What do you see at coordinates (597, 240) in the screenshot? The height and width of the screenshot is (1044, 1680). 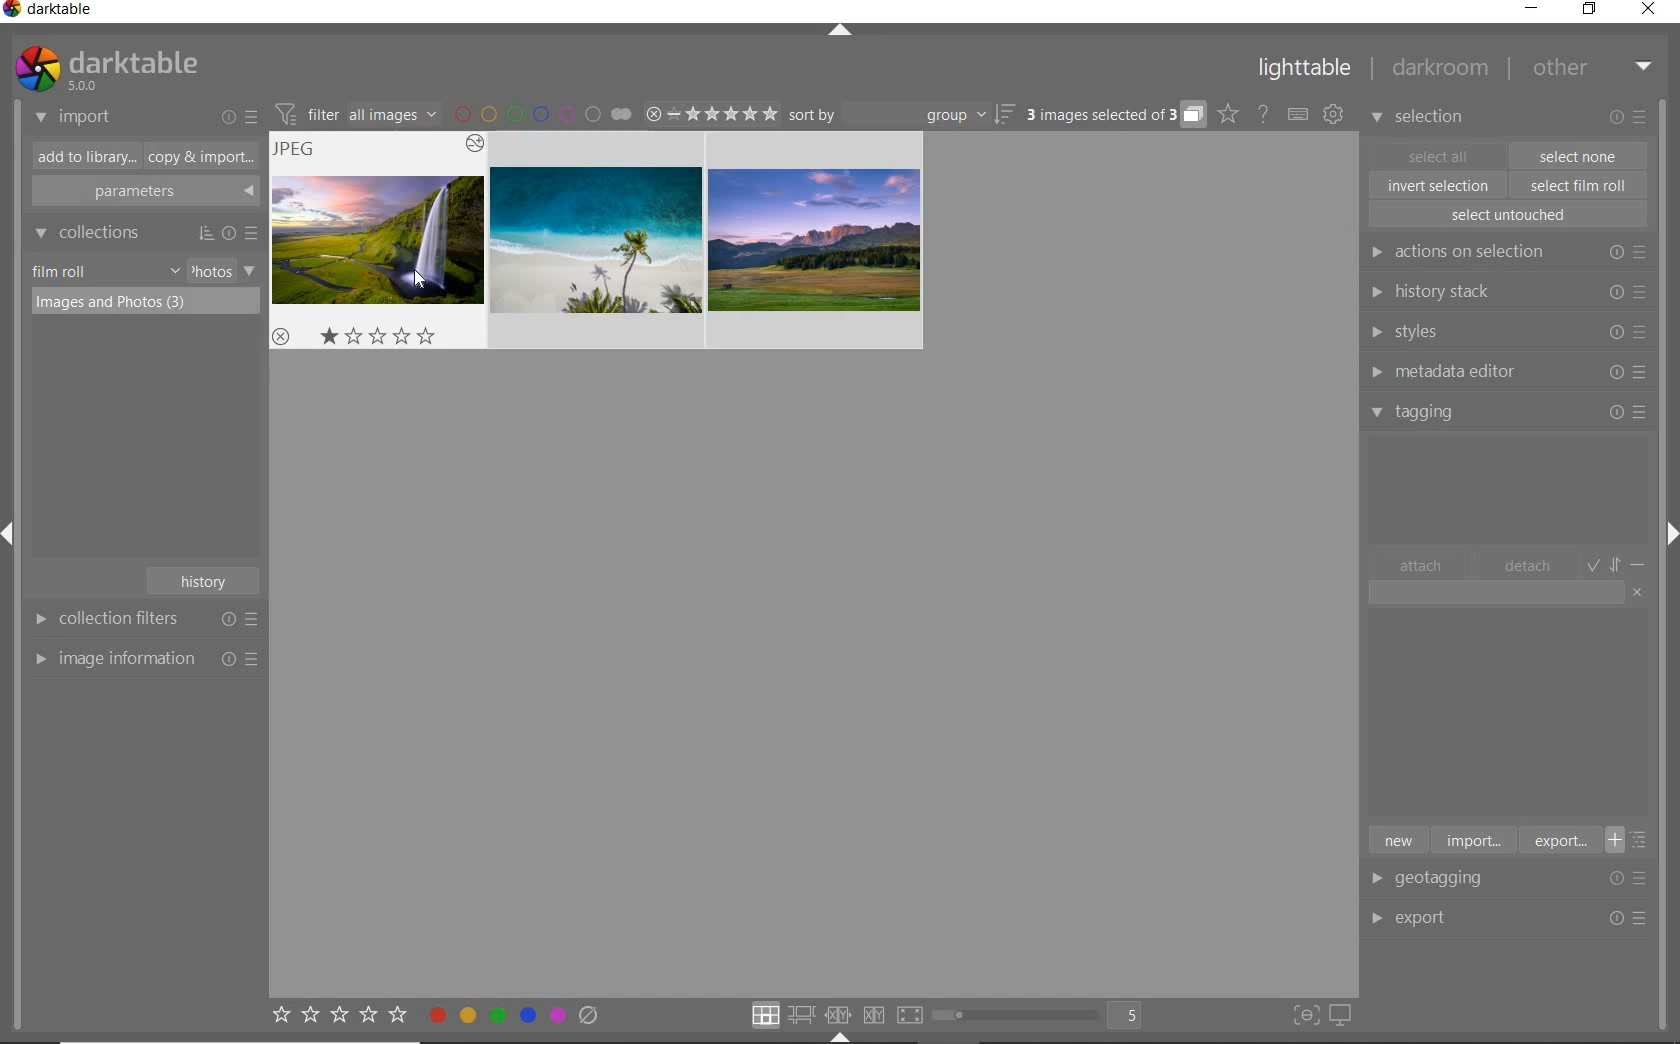 I see `images` at bounding box center [597, 240].